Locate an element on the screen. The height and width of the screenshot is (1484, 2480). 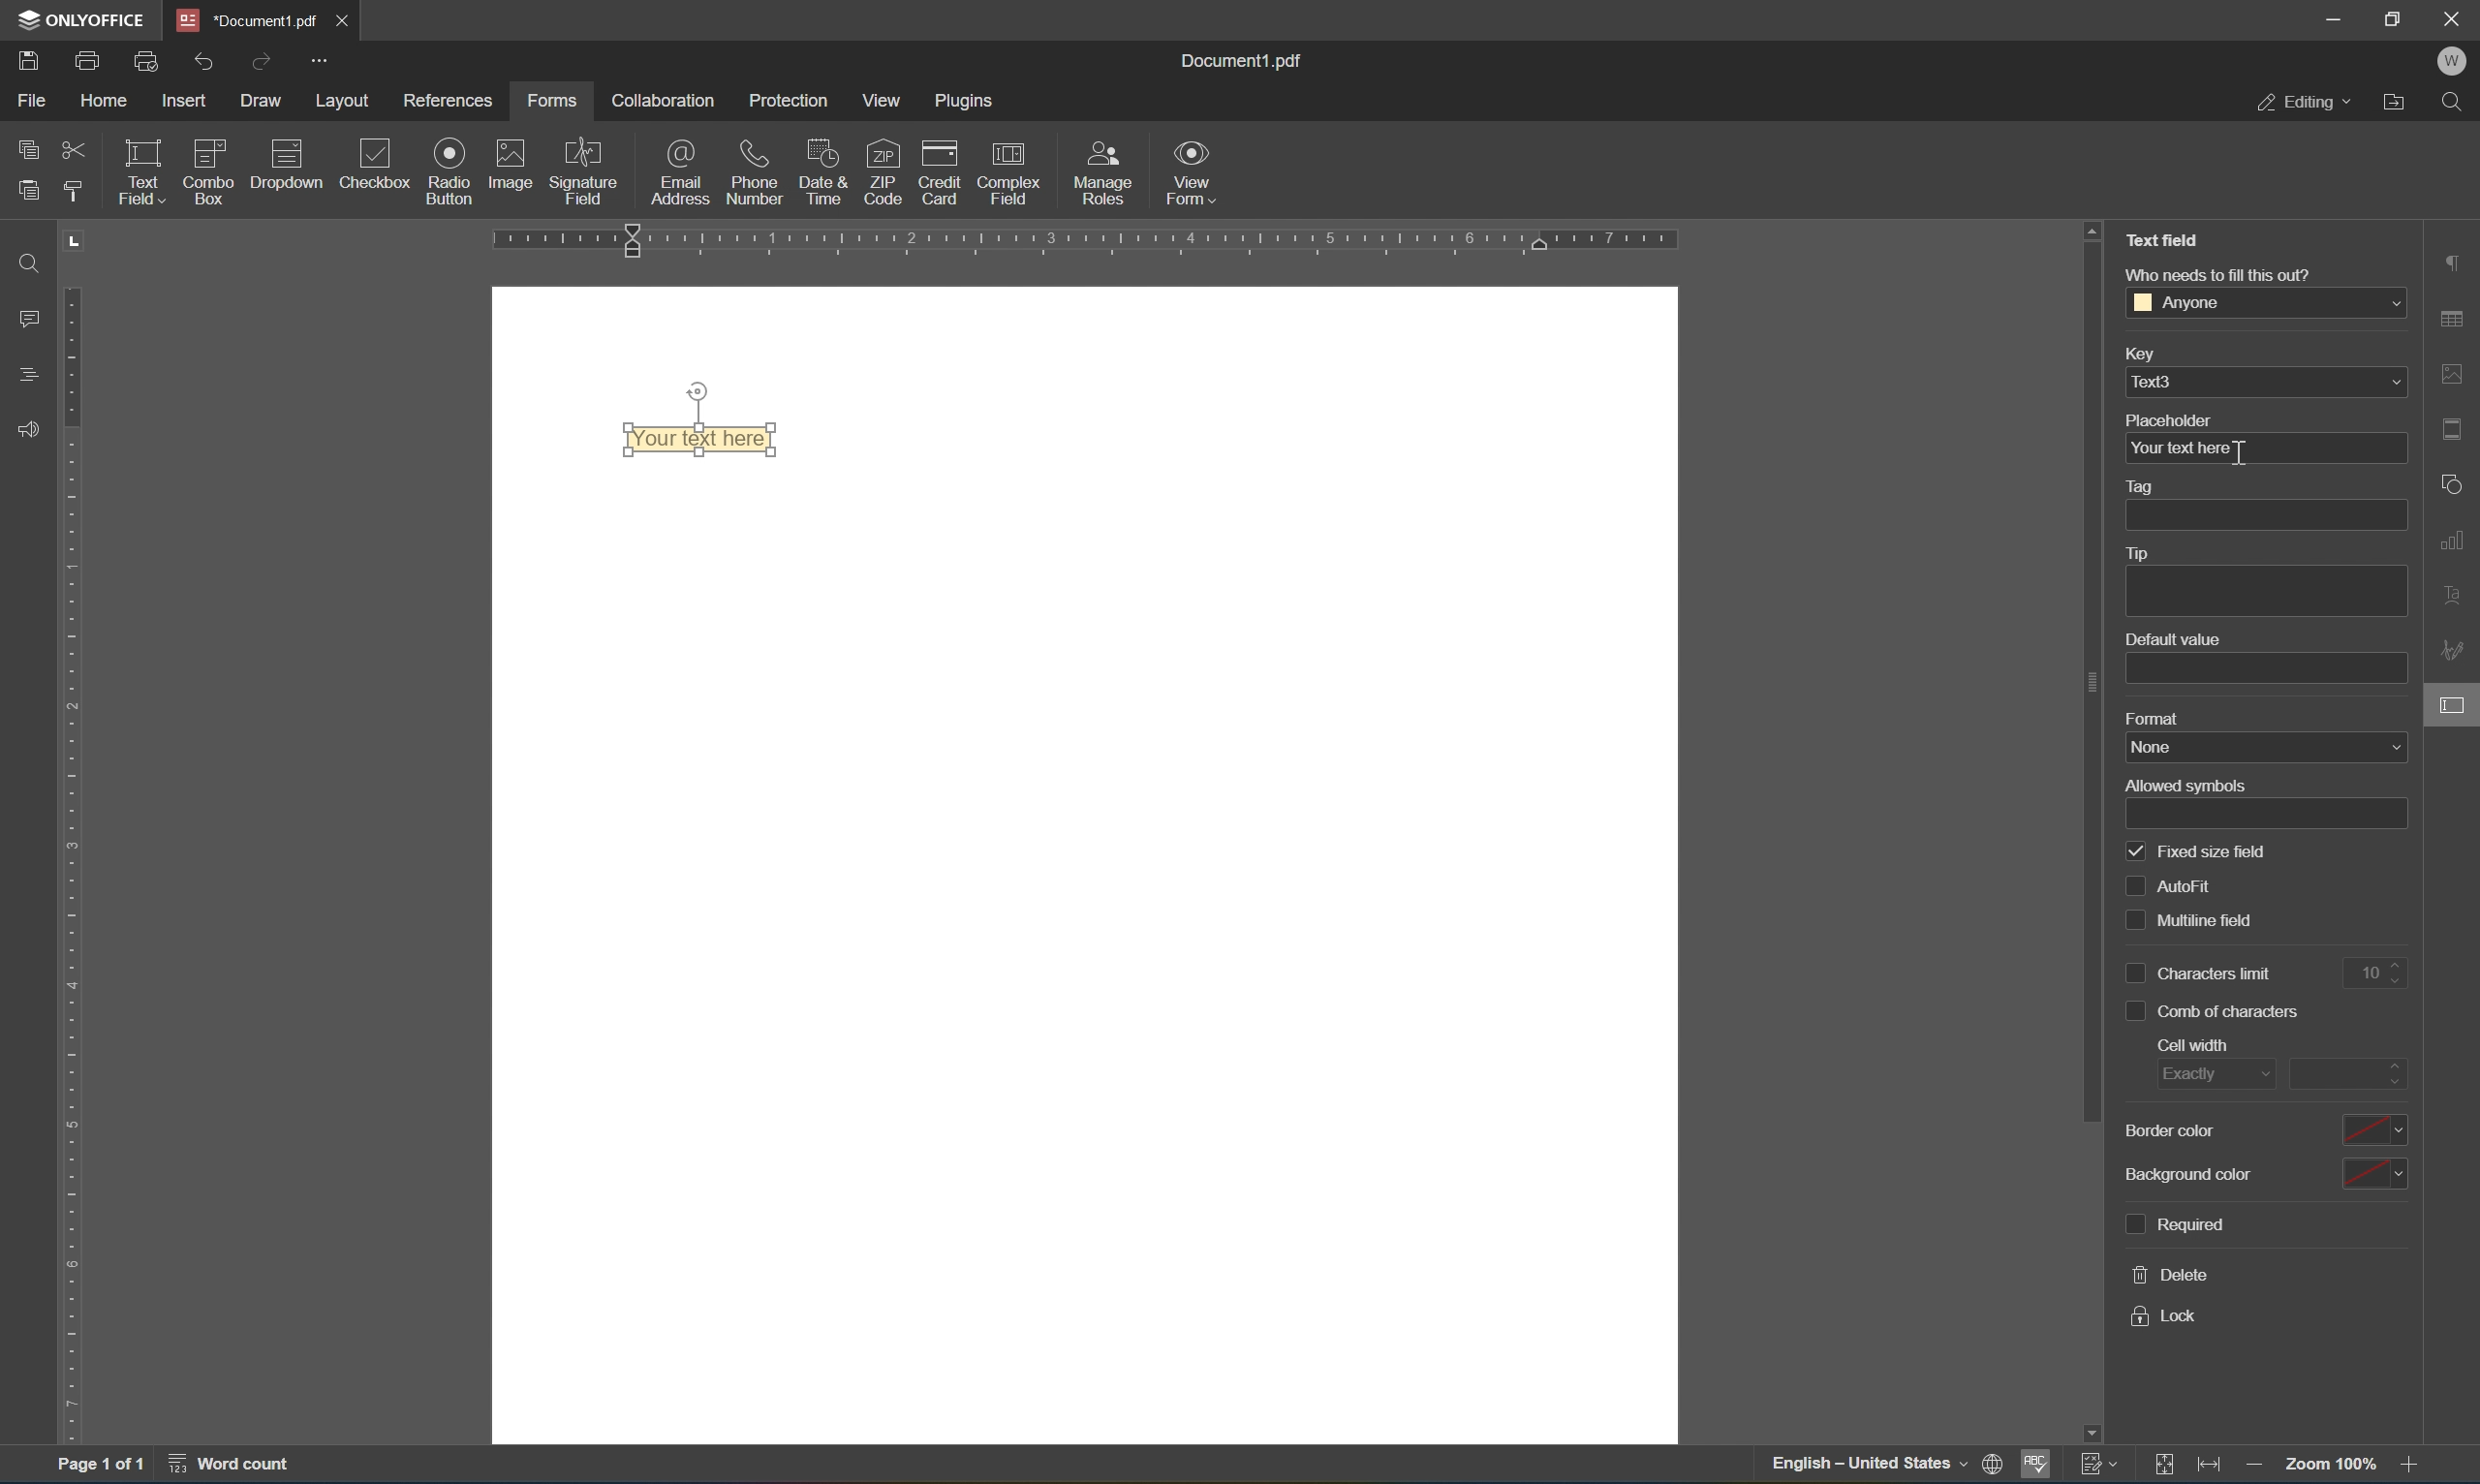
default value is located at coordinates (2175, 640).